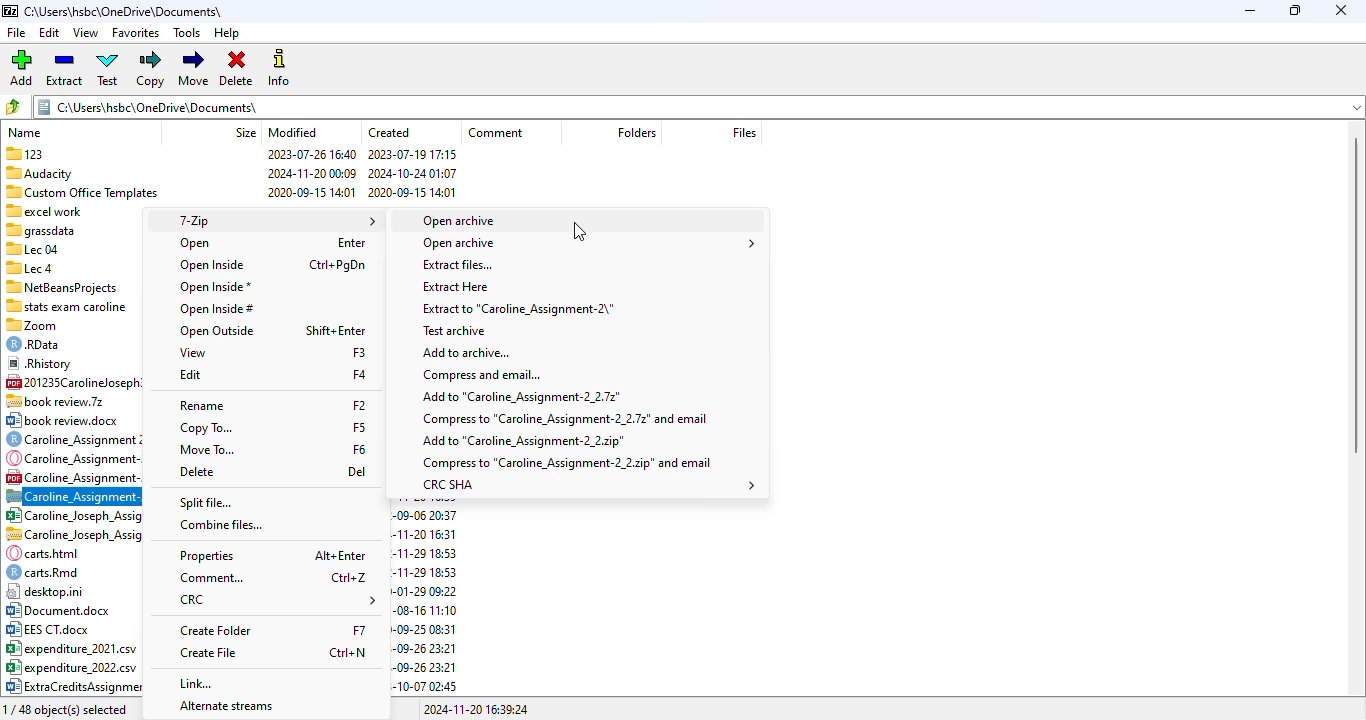 The width and height of the screenshot is (1366, 720). I want to click on shortcut for edit, so click(359, 374).